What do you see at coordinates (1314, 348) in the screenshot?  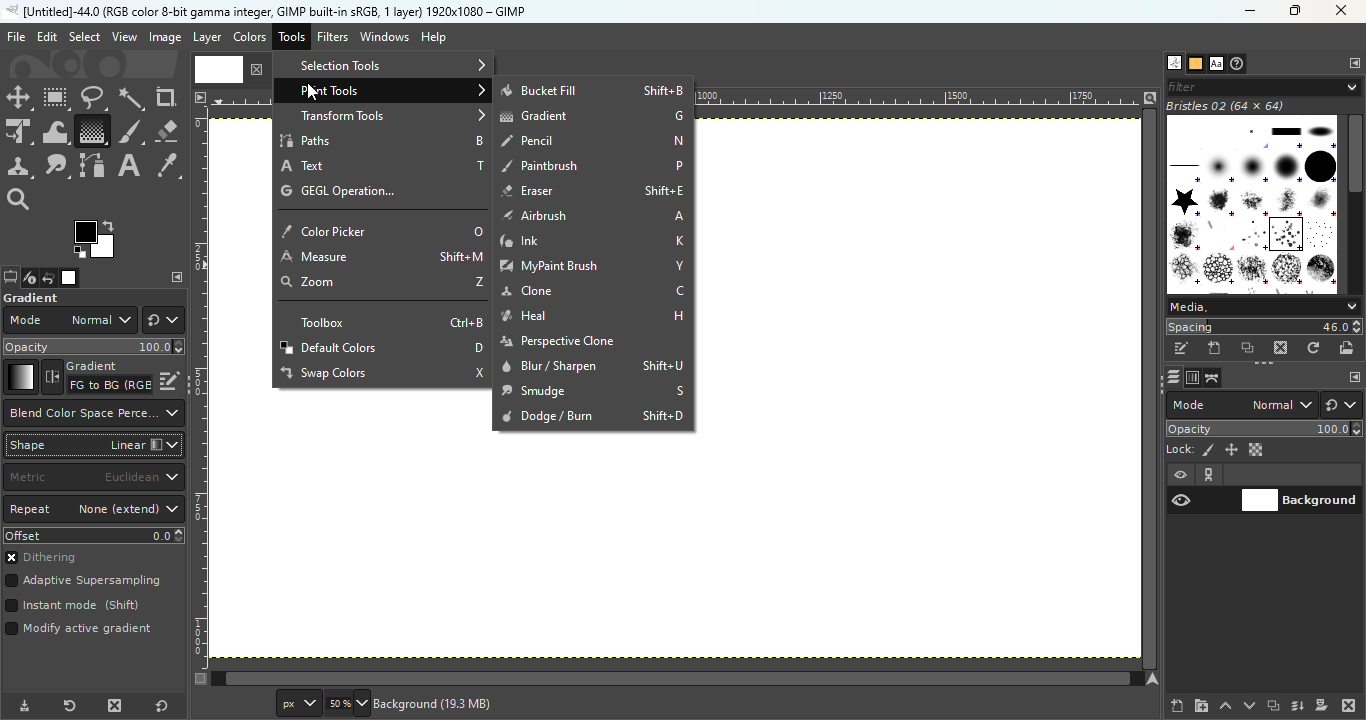 I see `Refresh brushes` at bounding box center [1314, 348].